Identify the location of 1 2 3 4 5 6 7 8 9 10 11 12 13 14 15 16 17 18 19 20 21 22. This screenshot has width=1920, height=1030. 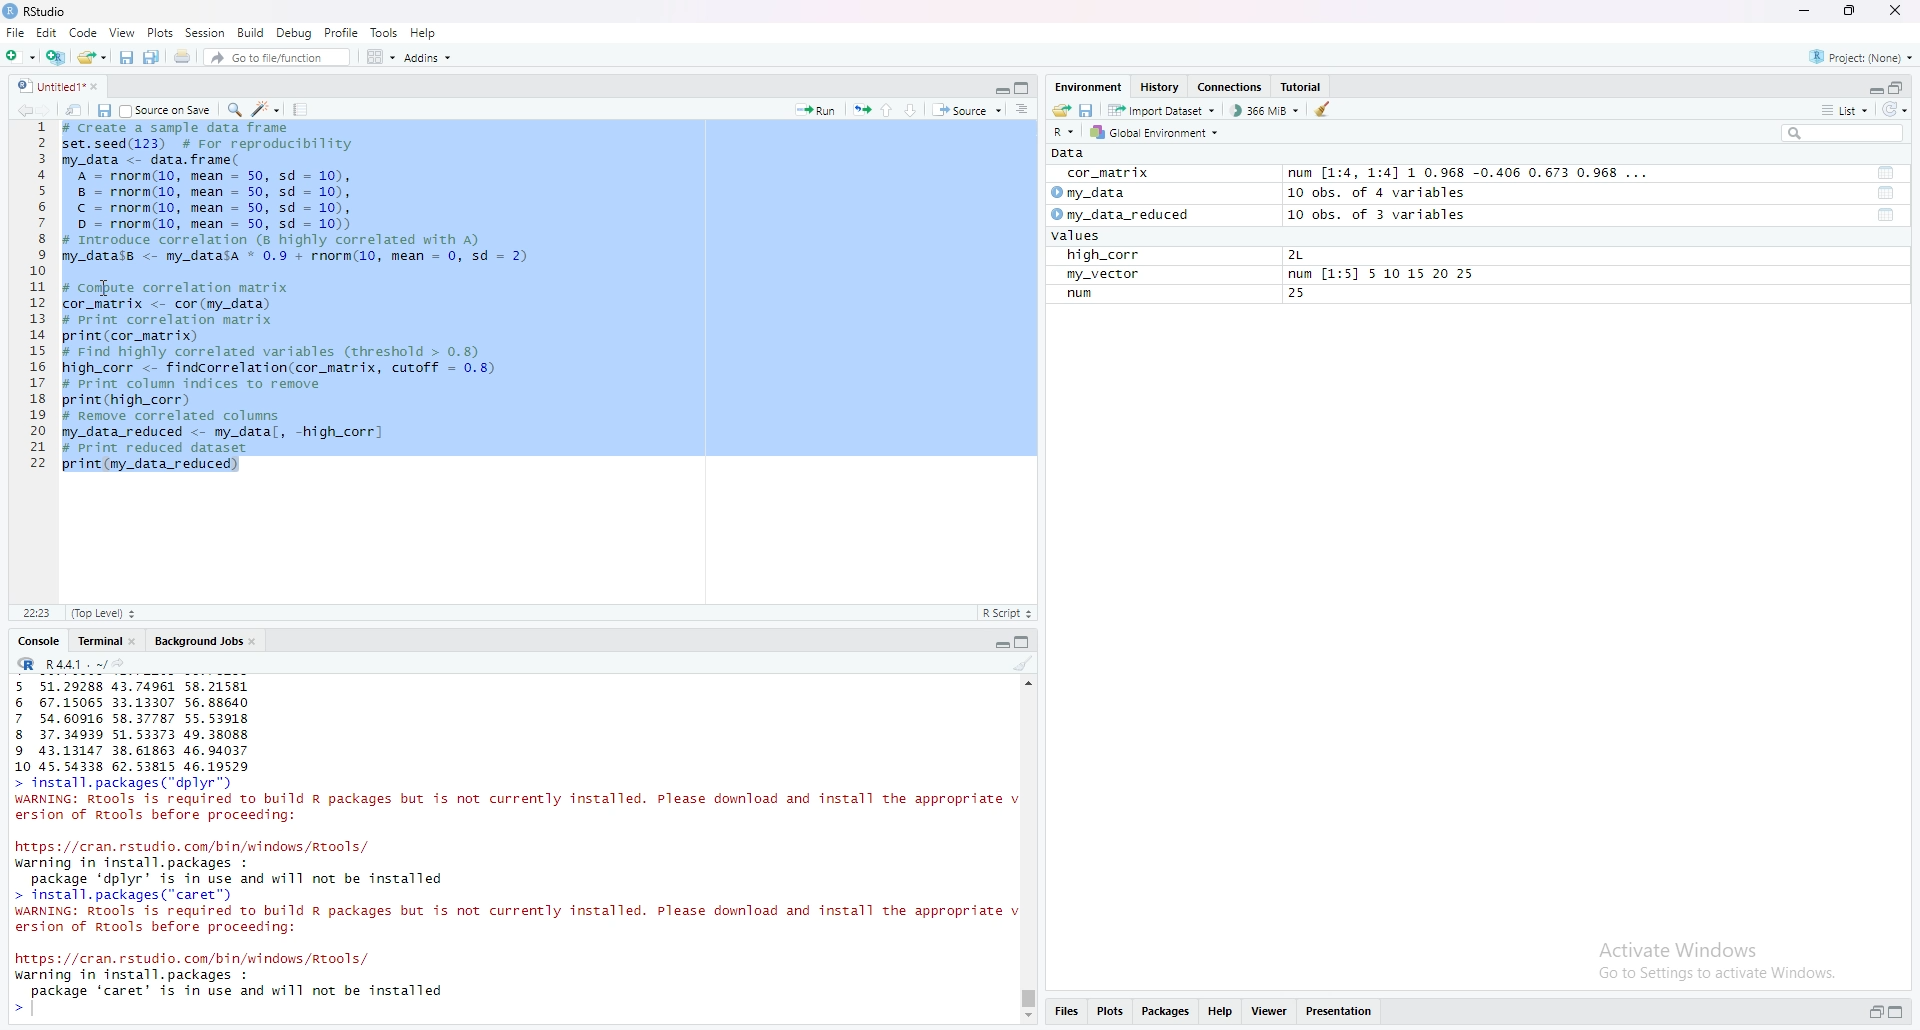
(38, 296).